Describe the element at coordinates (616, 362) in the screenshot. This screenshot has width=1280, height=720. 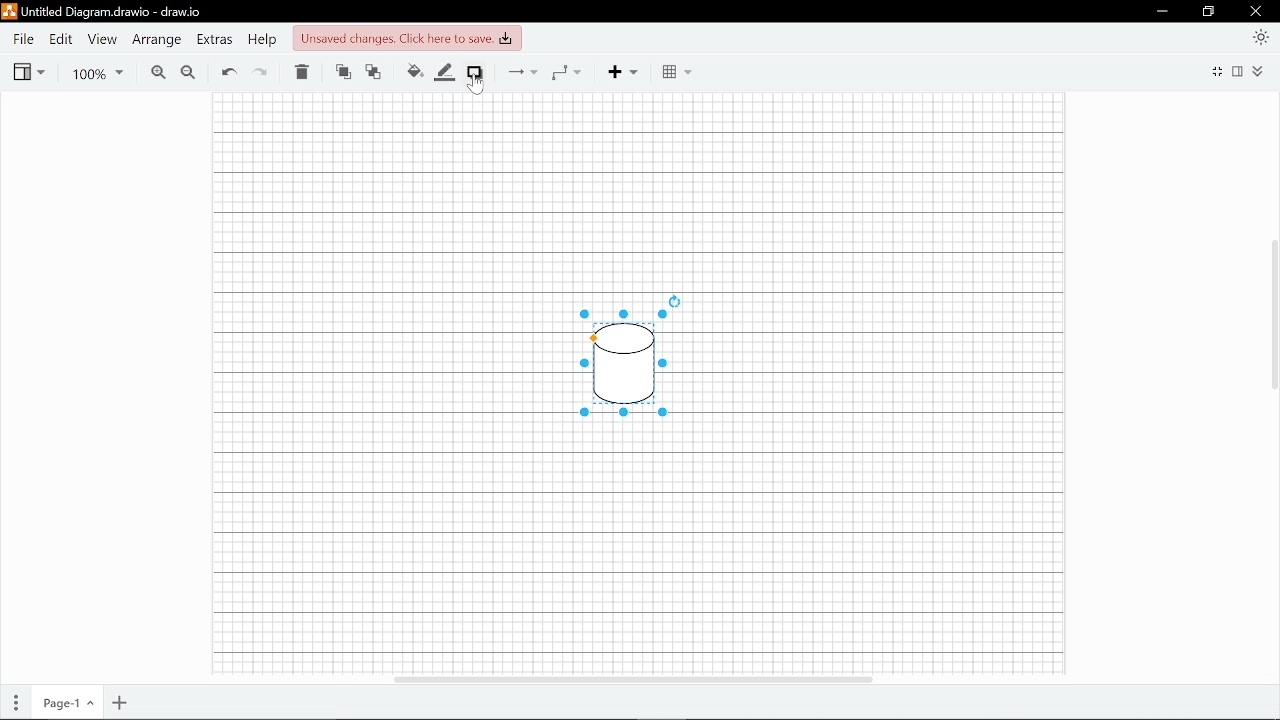
I see `Current diagram` at that location.